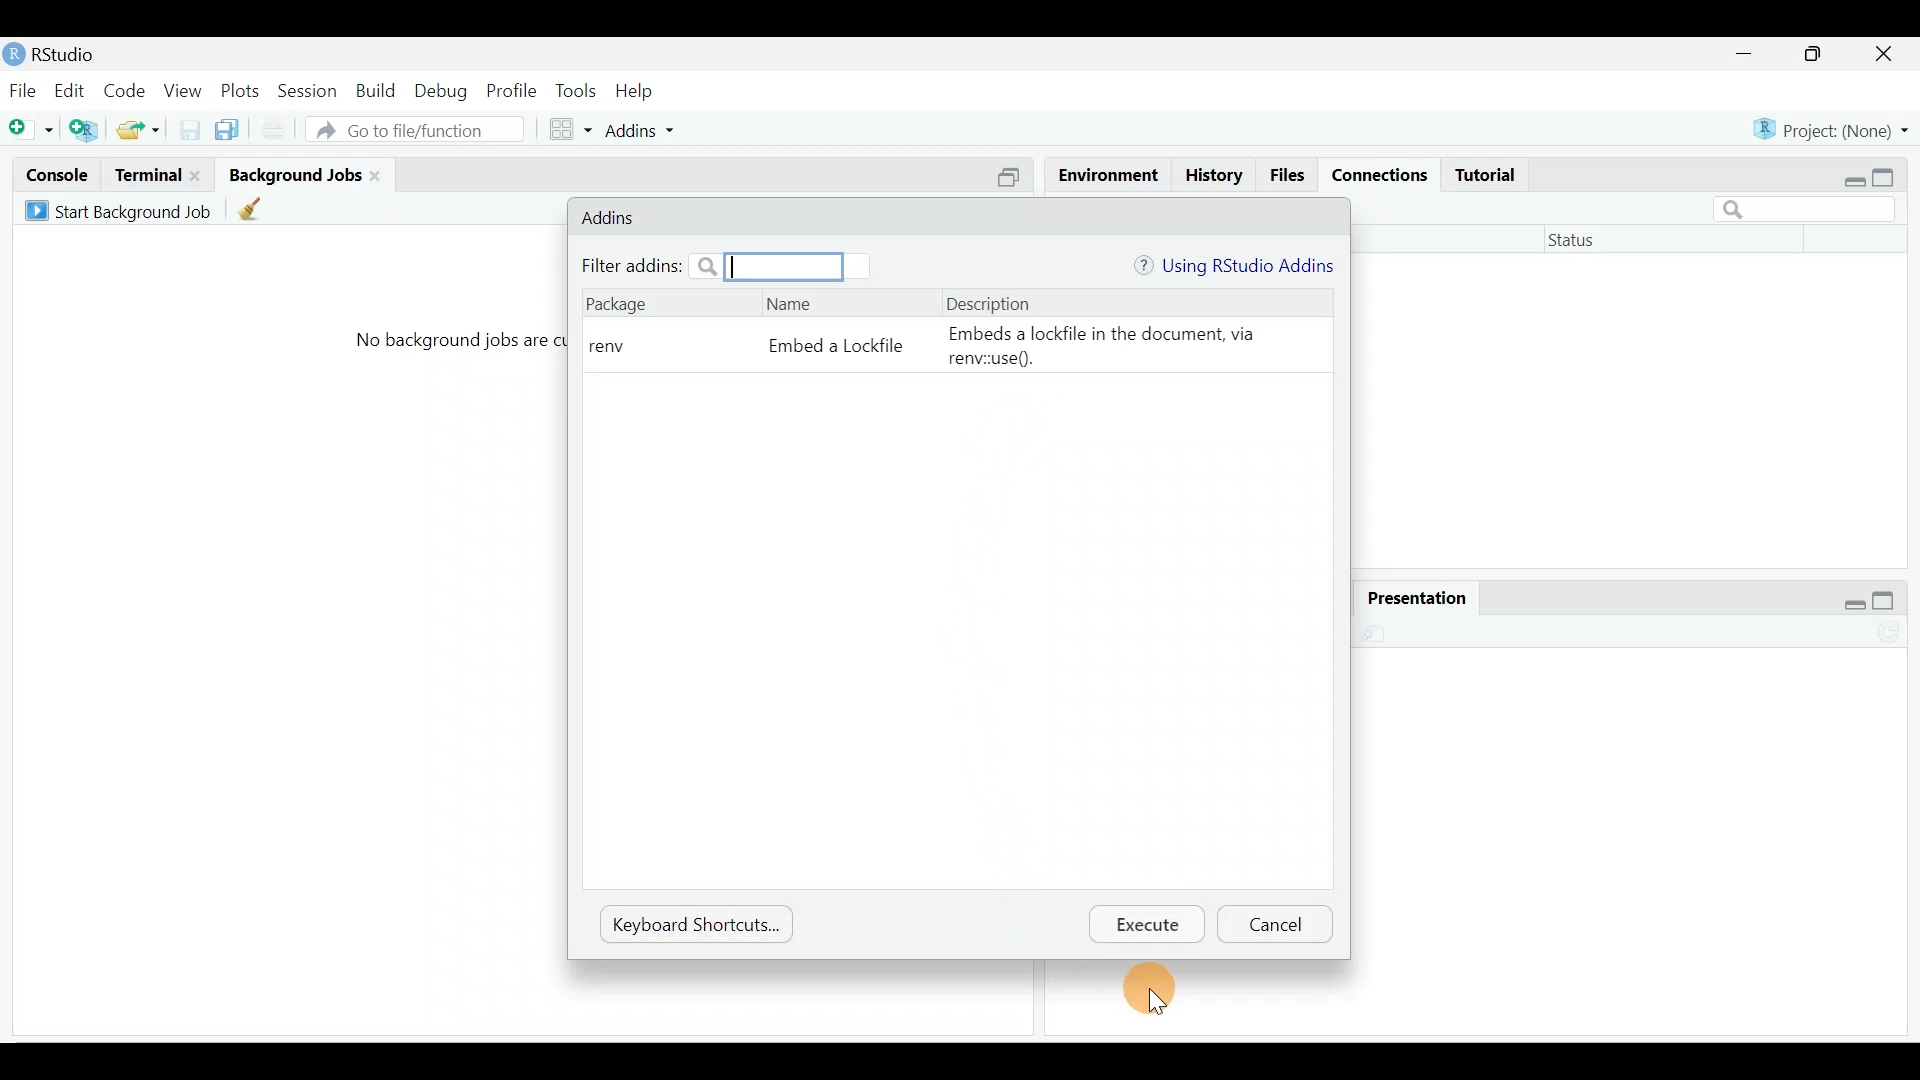 The height and width of the screenshot is (1080, 1920). Describe the element at coordinates (61, 54) in the screenshot. I see `RStudio` at that location.